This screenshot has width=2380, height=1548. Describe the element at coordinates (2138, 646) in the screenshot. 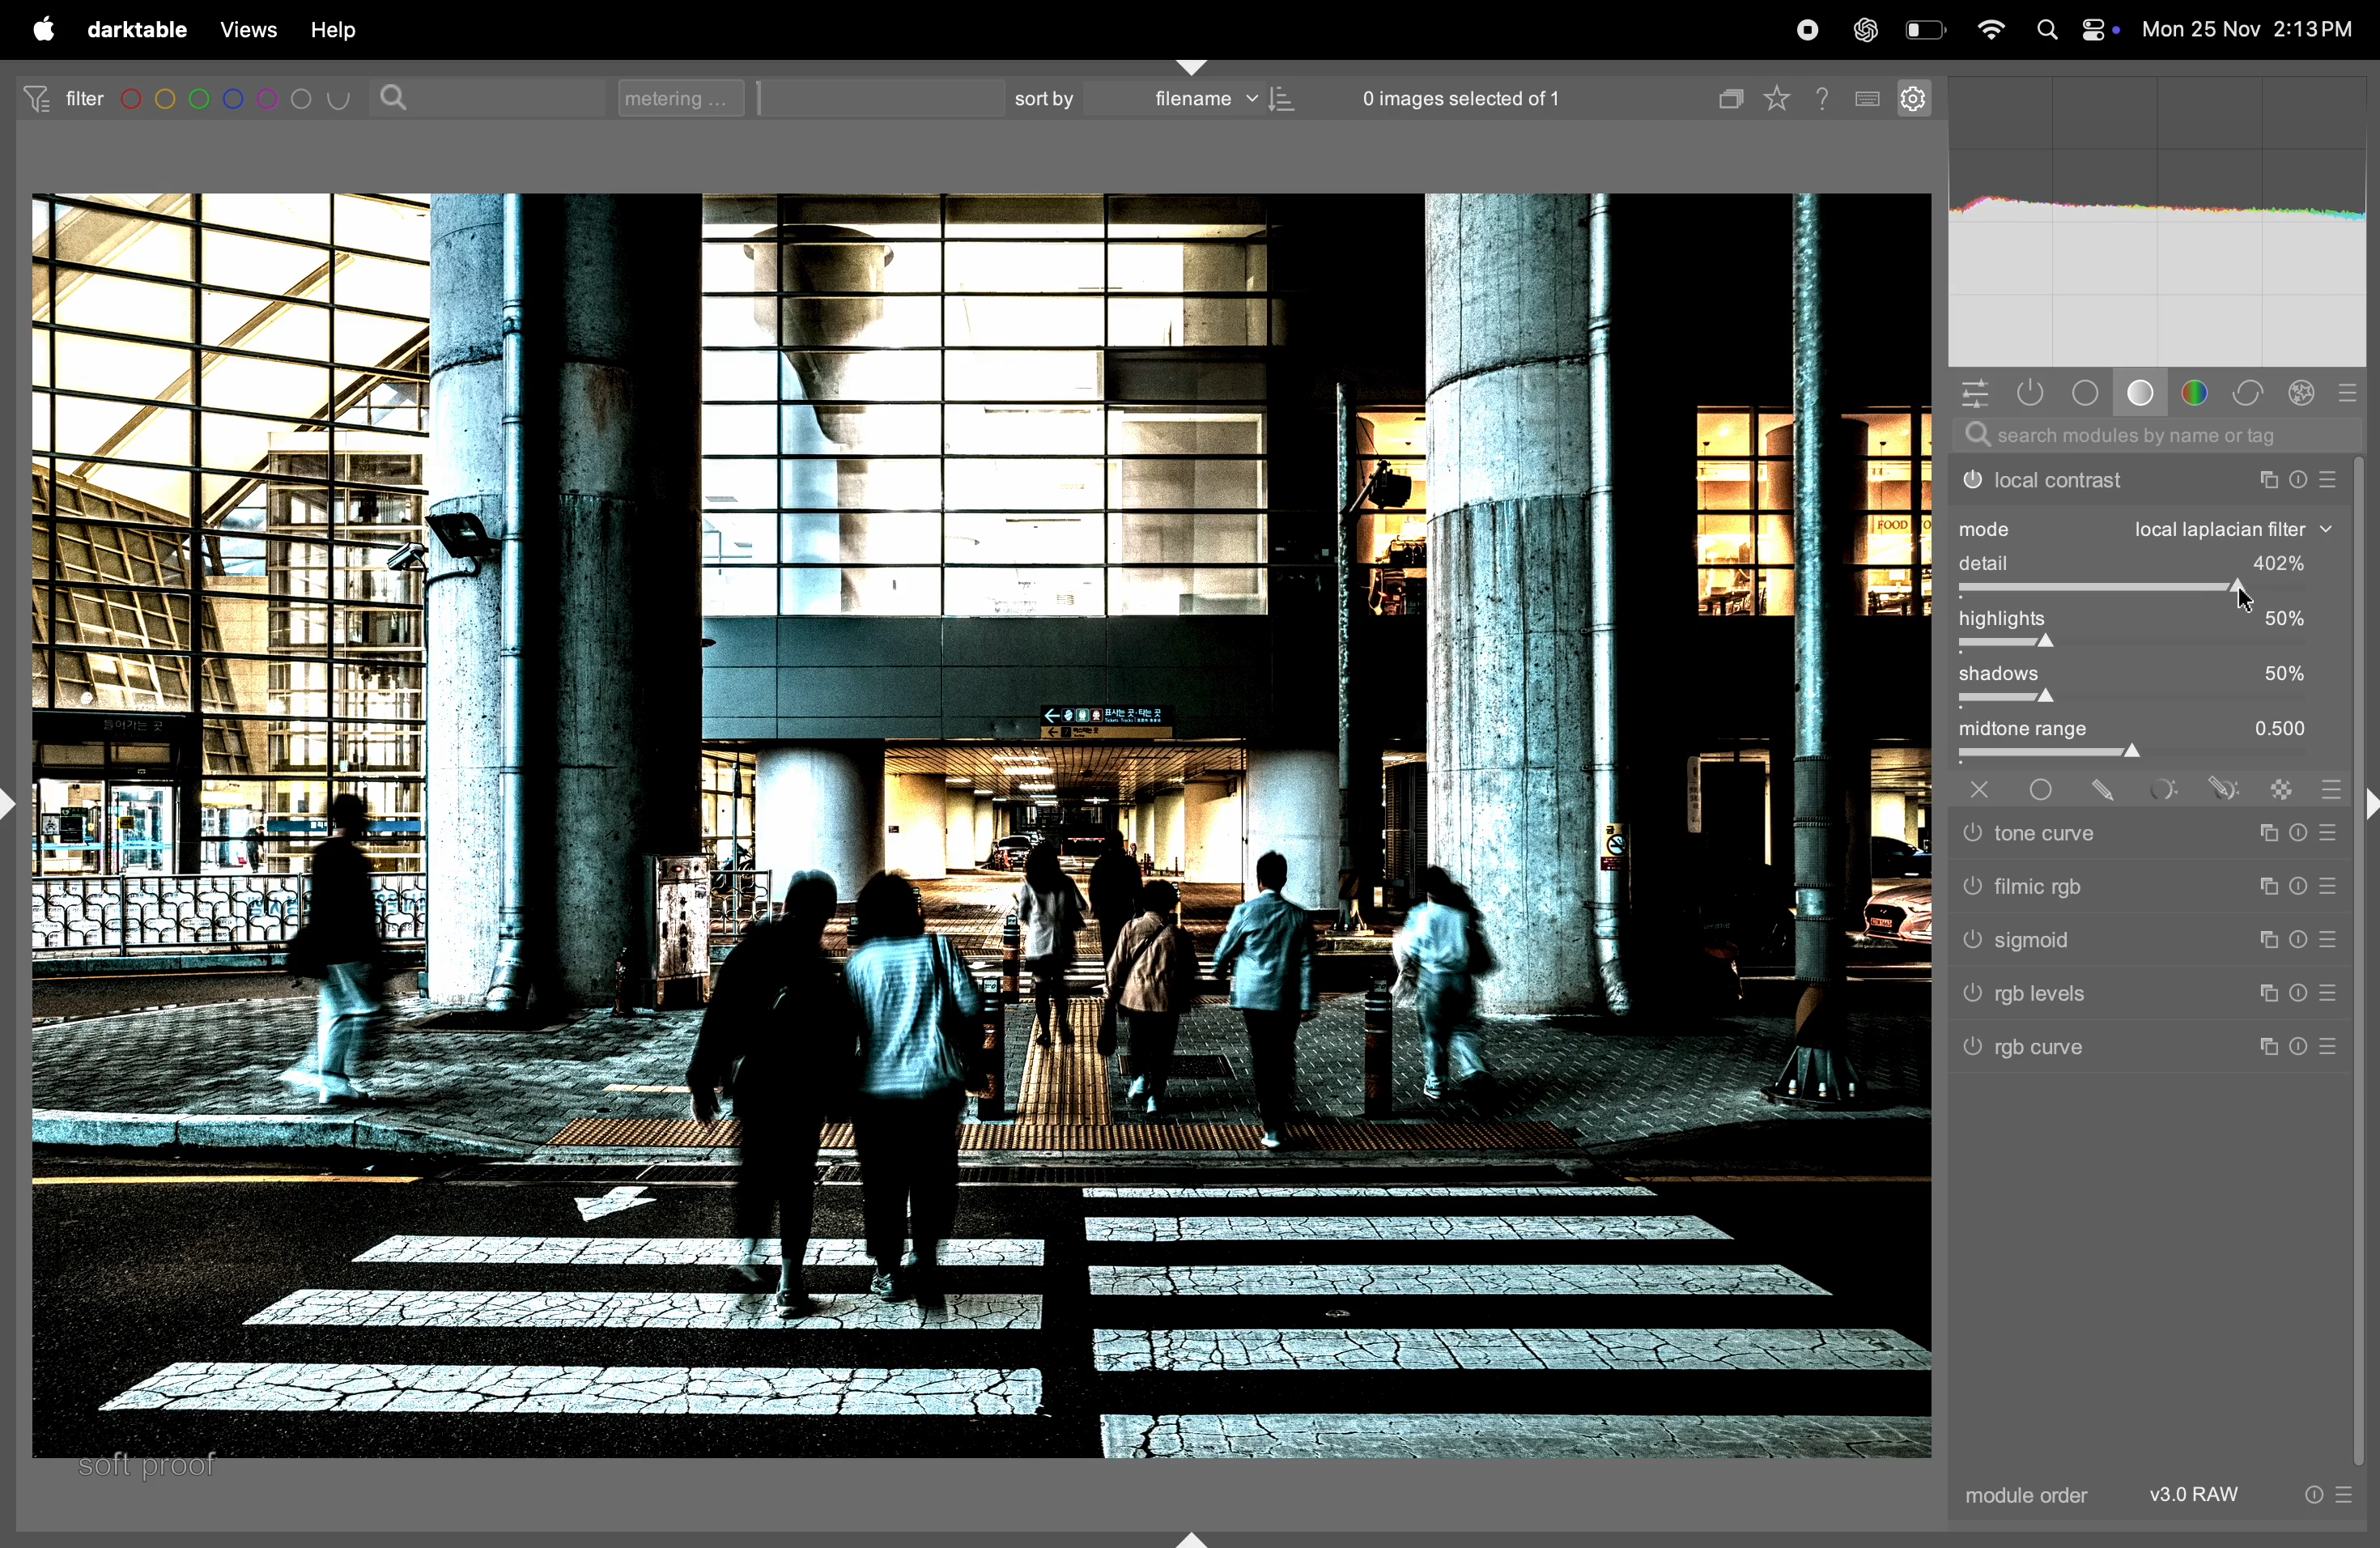

I see `toggle` at that location.